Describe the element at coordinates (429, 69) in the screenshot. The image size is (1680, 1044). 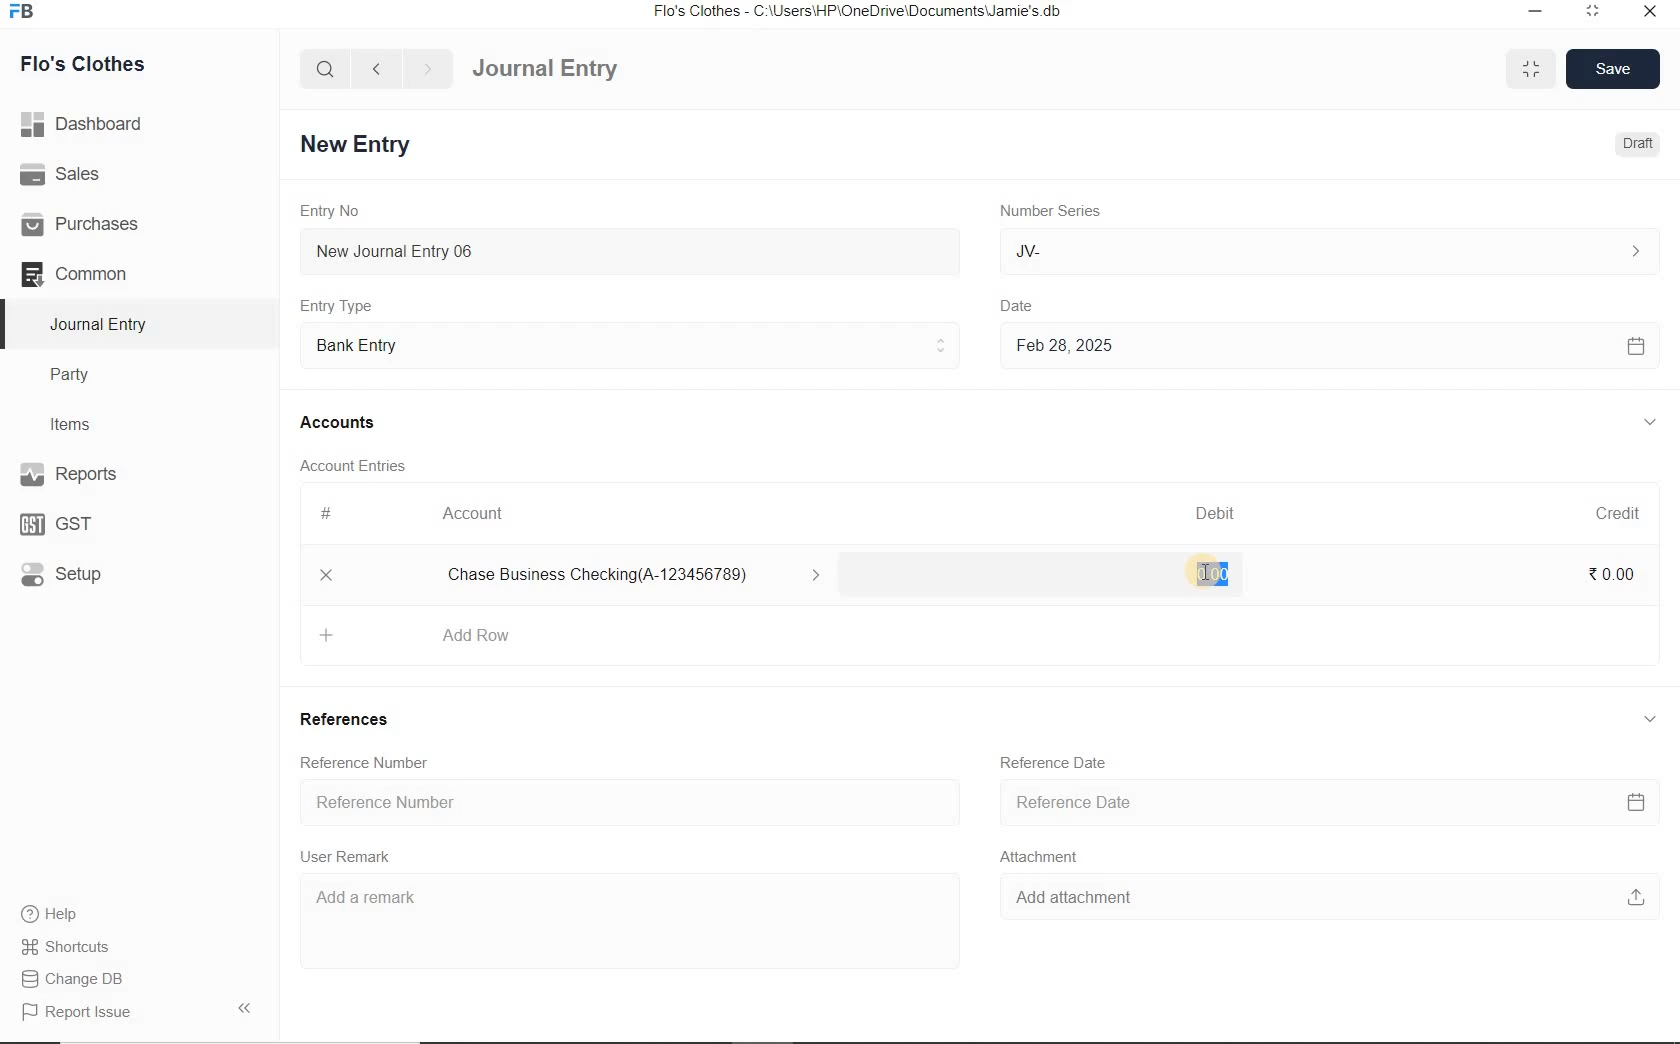
I see `forward` at that location.